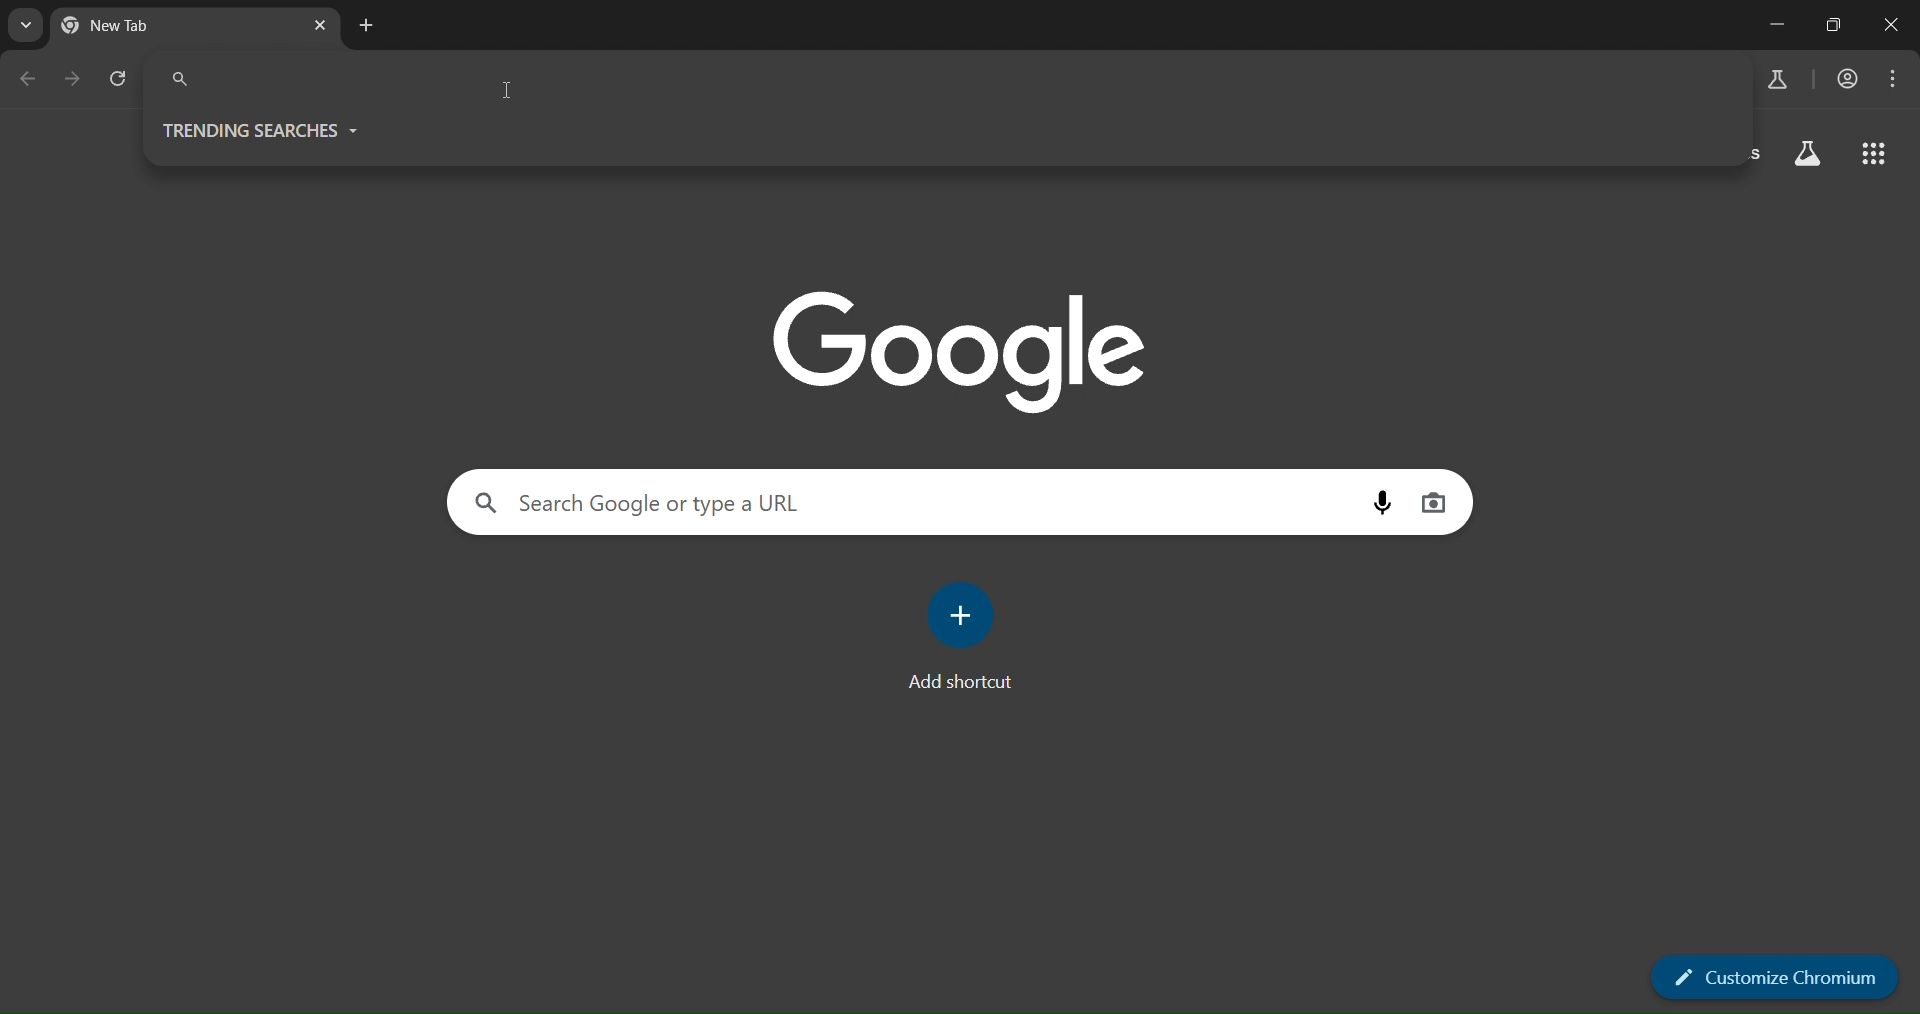 This screenshot has width=1920, height=1014. I want to click on image search, so click(1437, 501).